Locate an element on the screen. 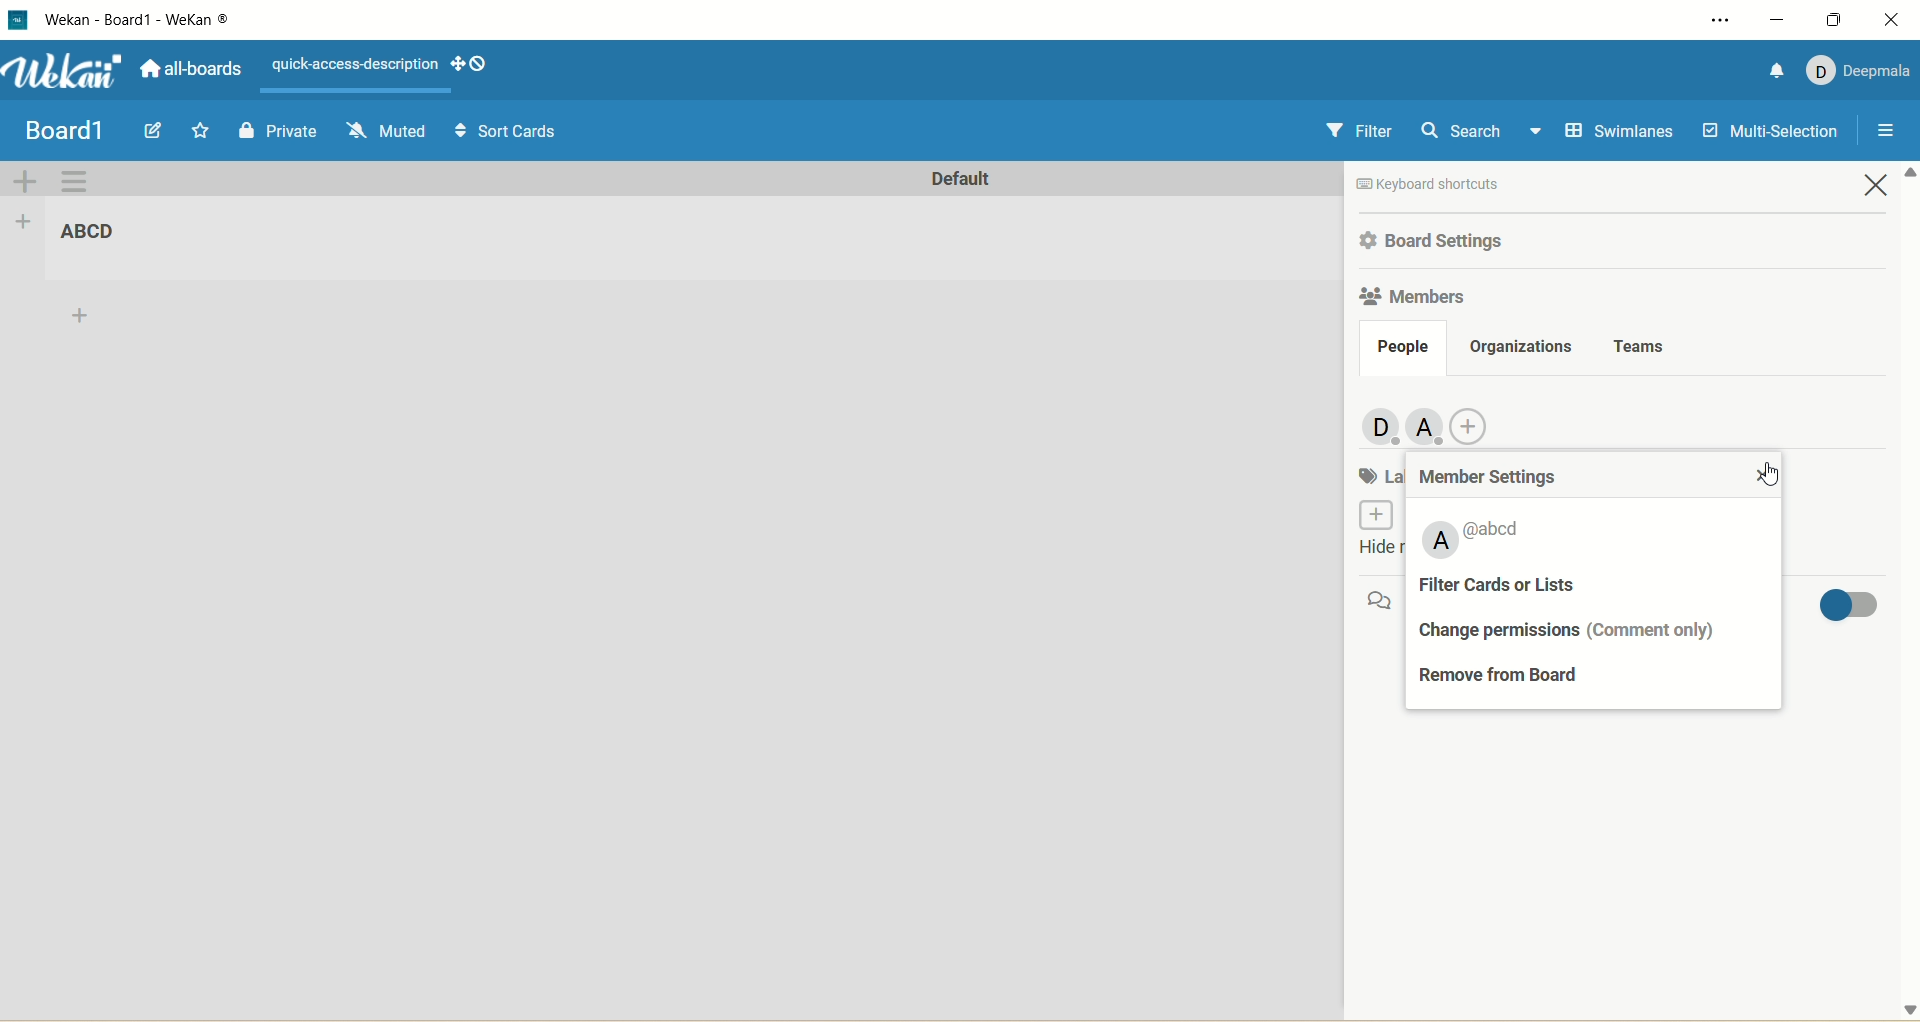 The width and height of the screenshot is (1920, 1022). logo is located at coordinates (21, 20).